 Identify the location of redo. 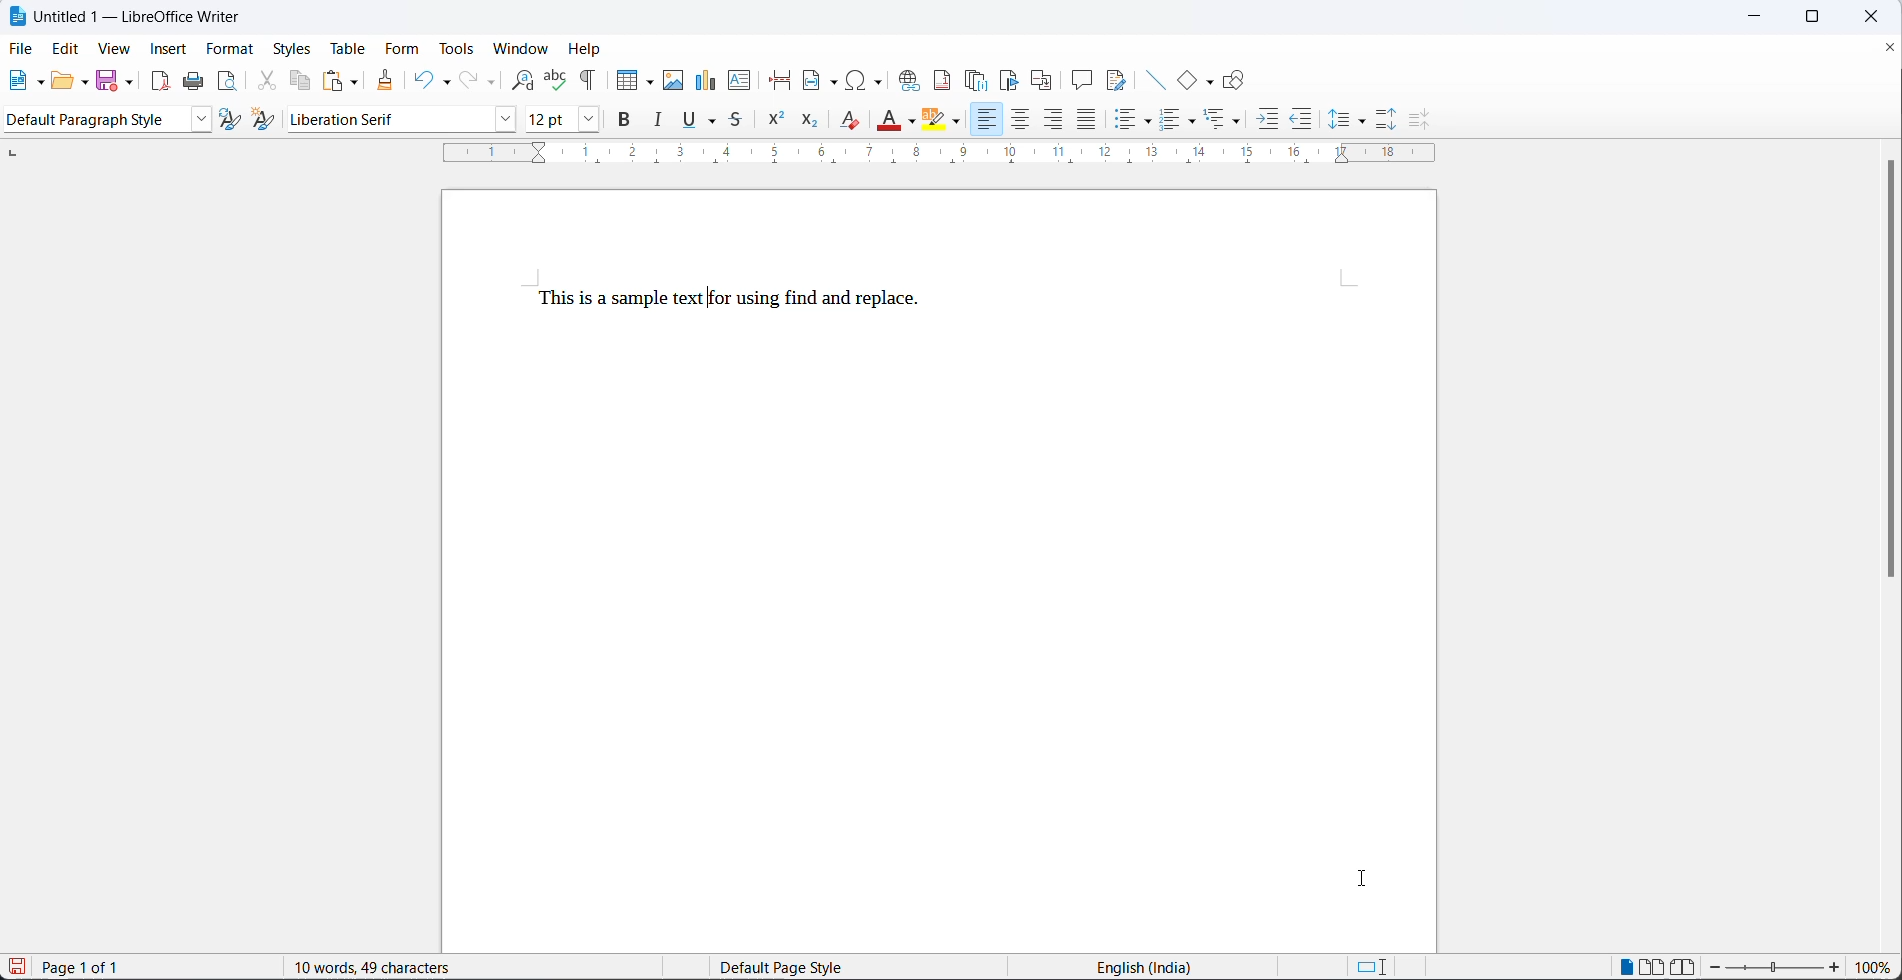
(470, 80).